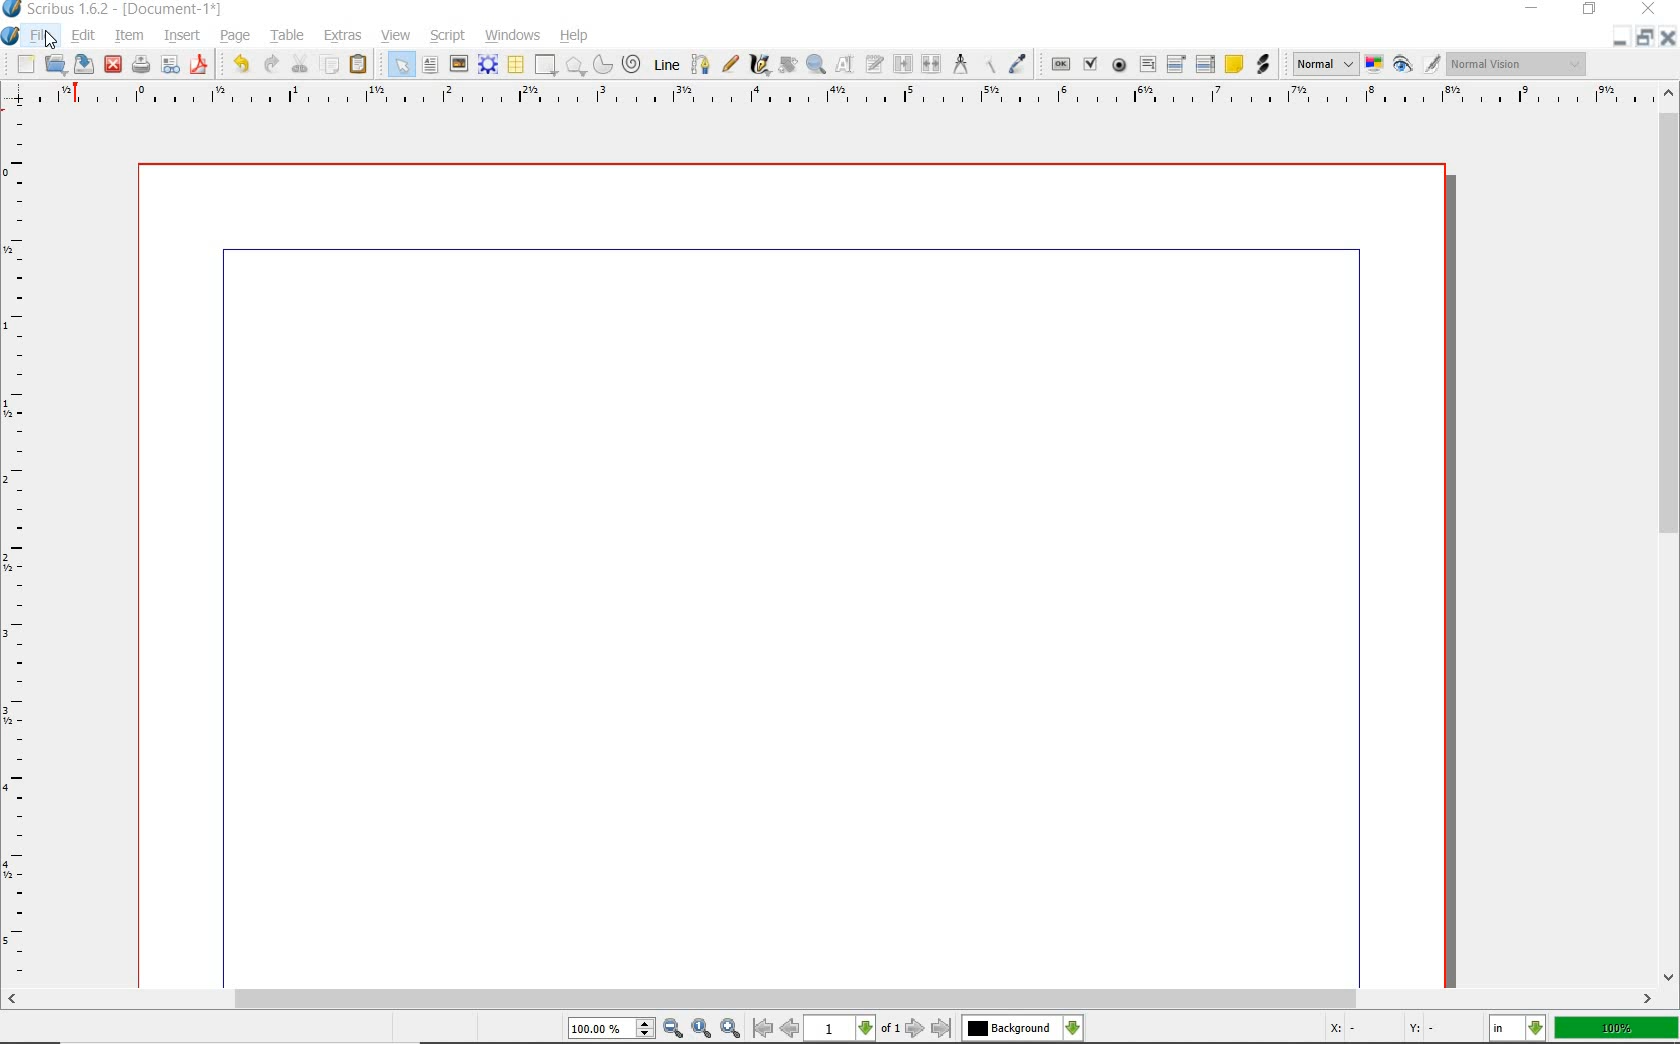 The width and height of the screenshot is (1680, 1044). I want to click on close, so click(113, 64).